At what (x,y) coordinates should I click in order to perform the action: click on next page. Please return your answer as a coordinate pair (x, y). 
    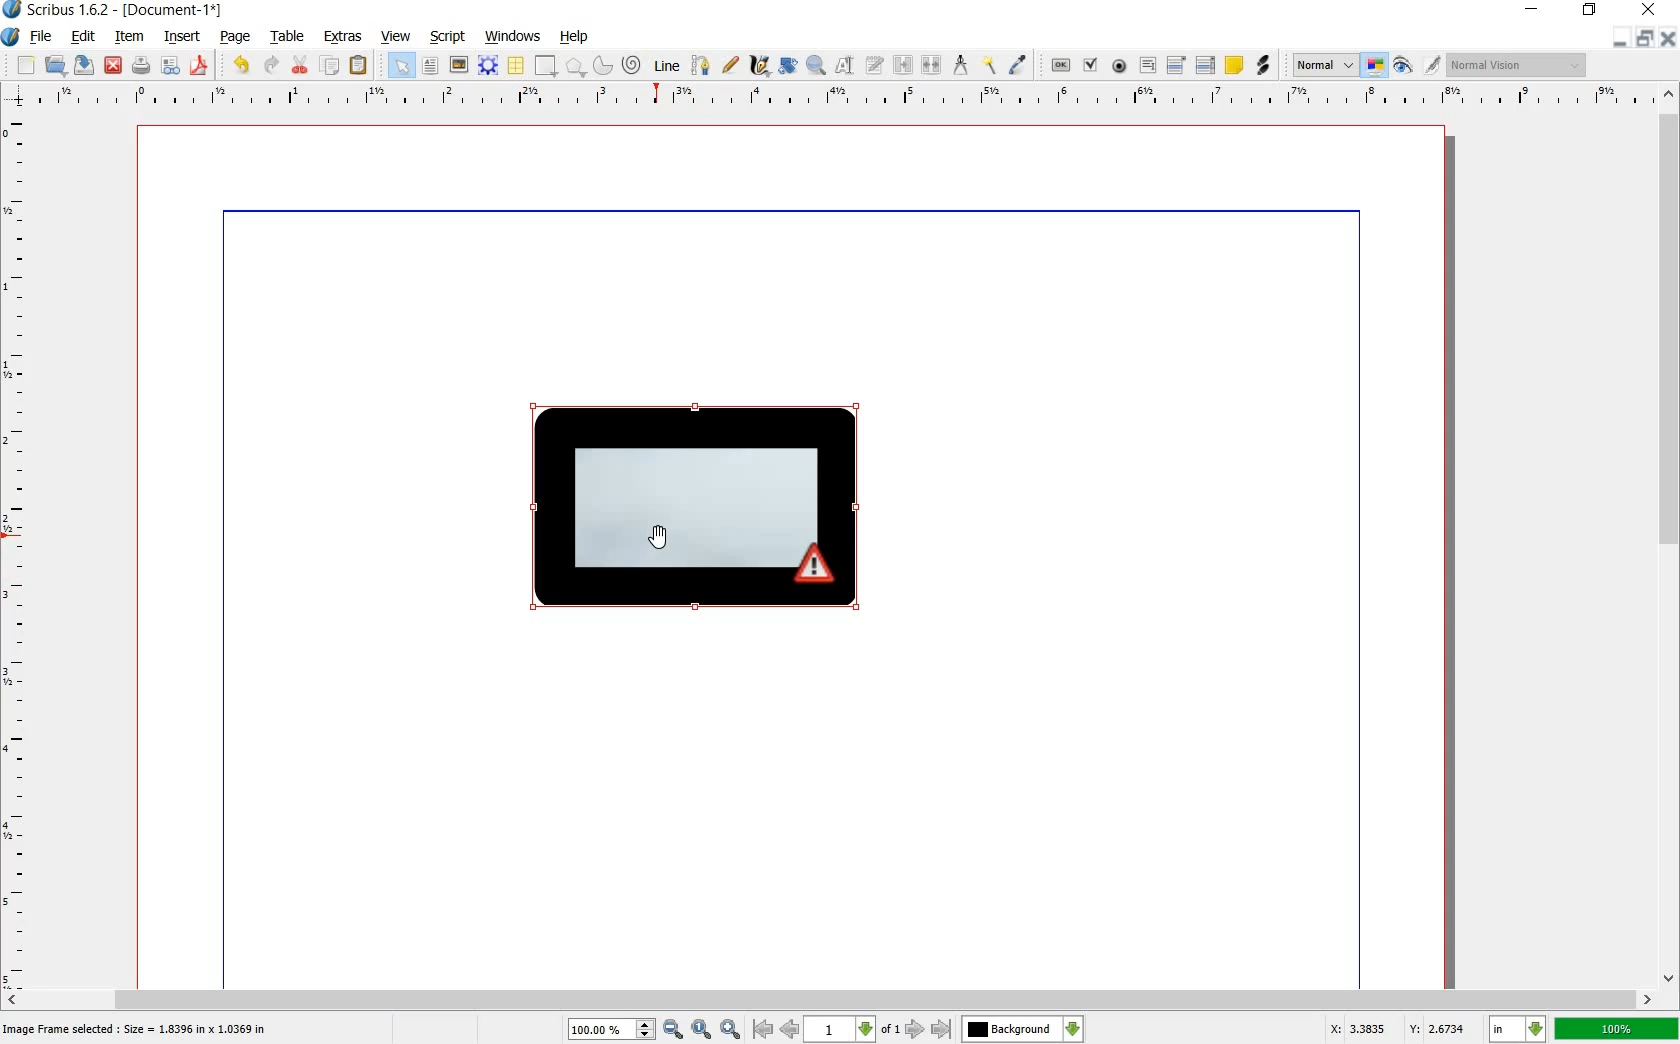
    Looking at the image, I should click on (913, 1030).